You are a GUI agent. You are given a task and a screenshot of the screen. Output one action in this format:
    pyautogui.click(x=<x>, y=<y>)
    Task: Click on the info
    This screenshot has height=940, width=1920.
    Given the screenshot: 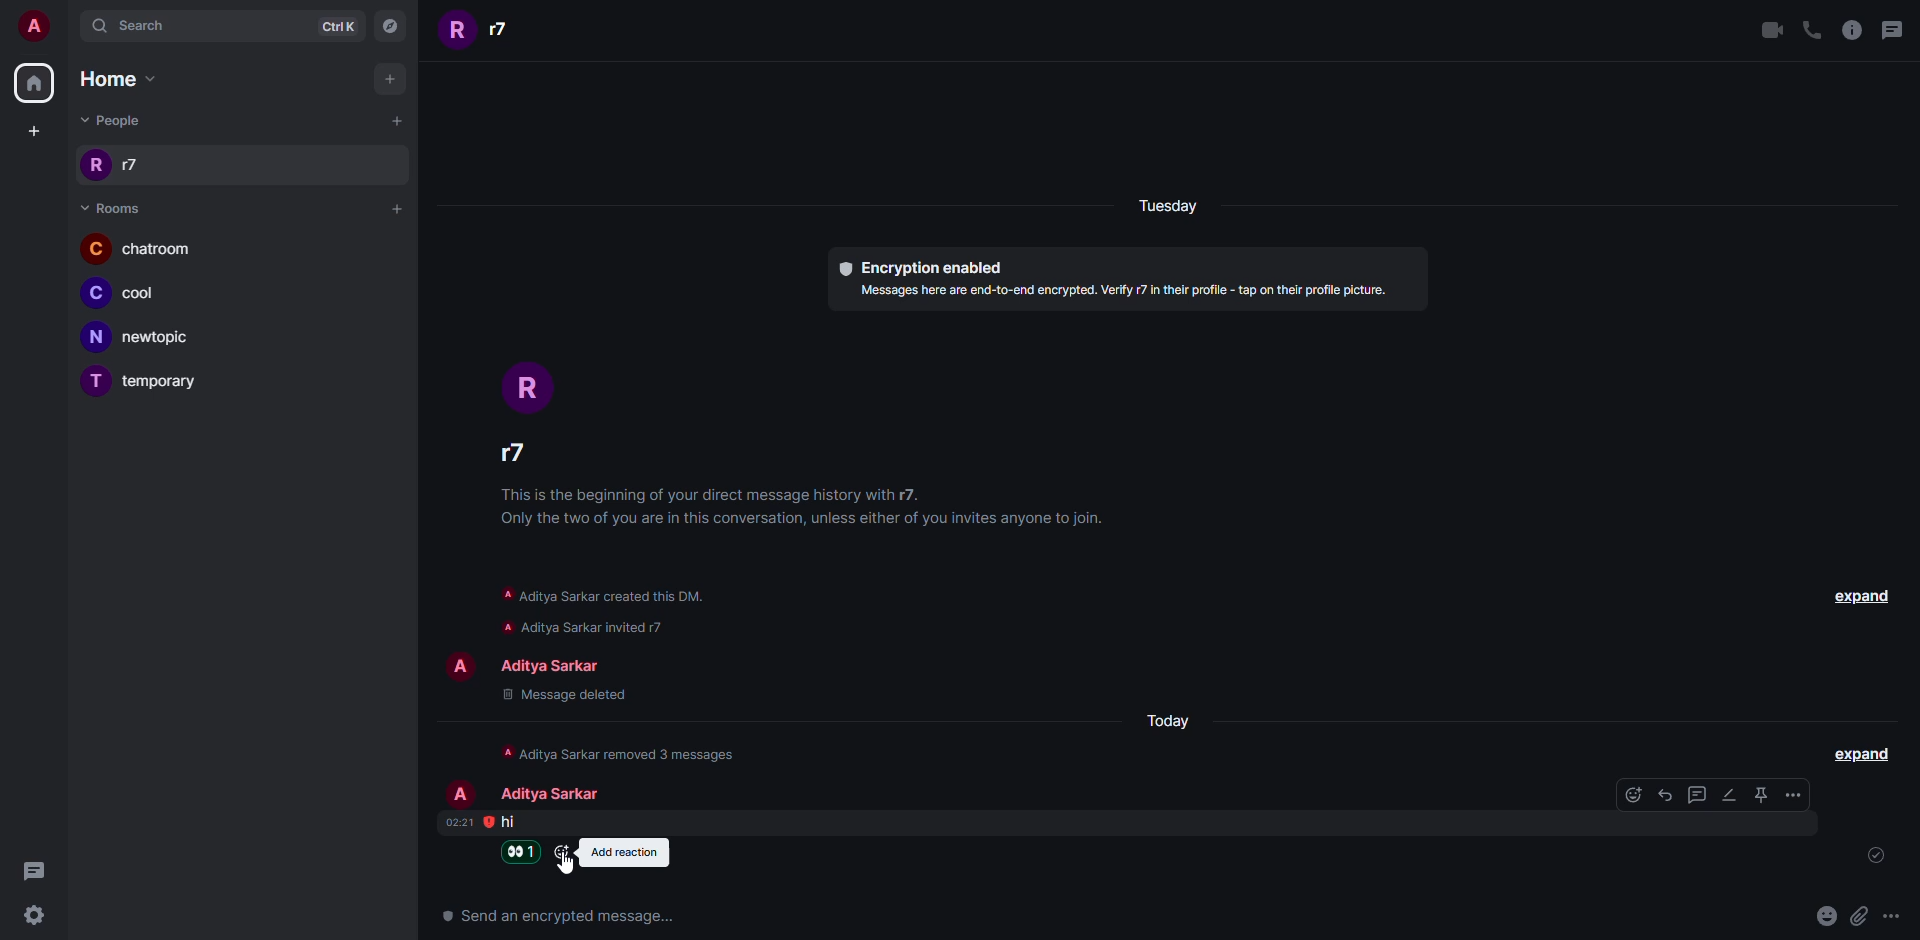 What is the action you would take?
    pyautogui.click(x=1852, y=30)
    